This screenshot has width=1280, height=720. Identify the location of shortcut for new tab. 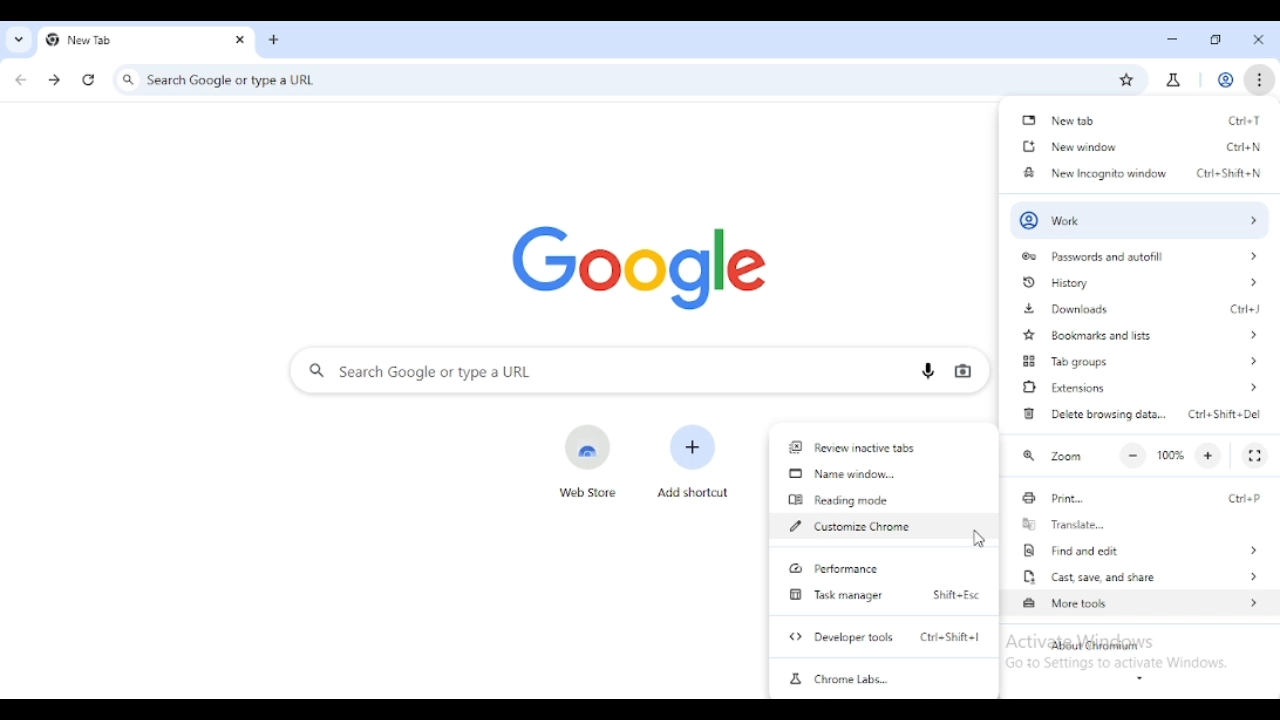
(1245, 120).